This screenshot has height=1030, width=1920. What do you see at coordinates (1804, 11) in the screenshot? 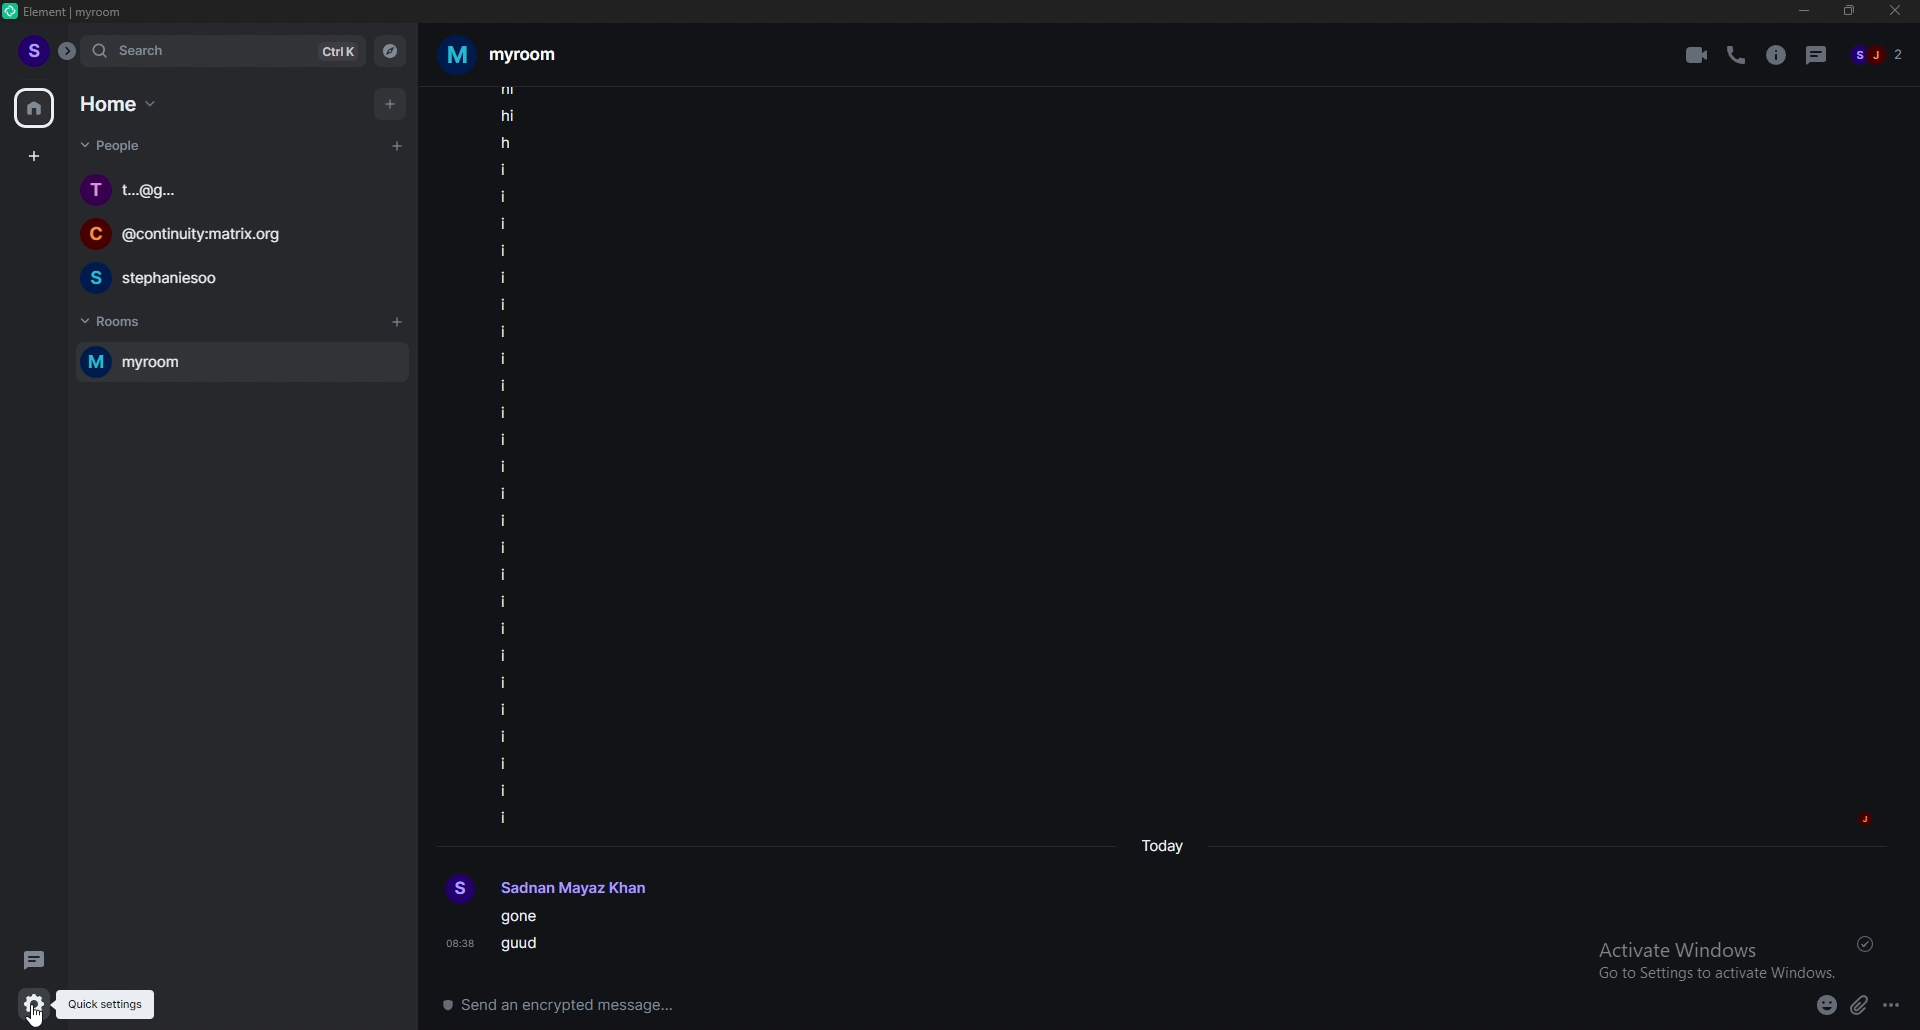
I see `minimize` at bounding box center [1804, 11].